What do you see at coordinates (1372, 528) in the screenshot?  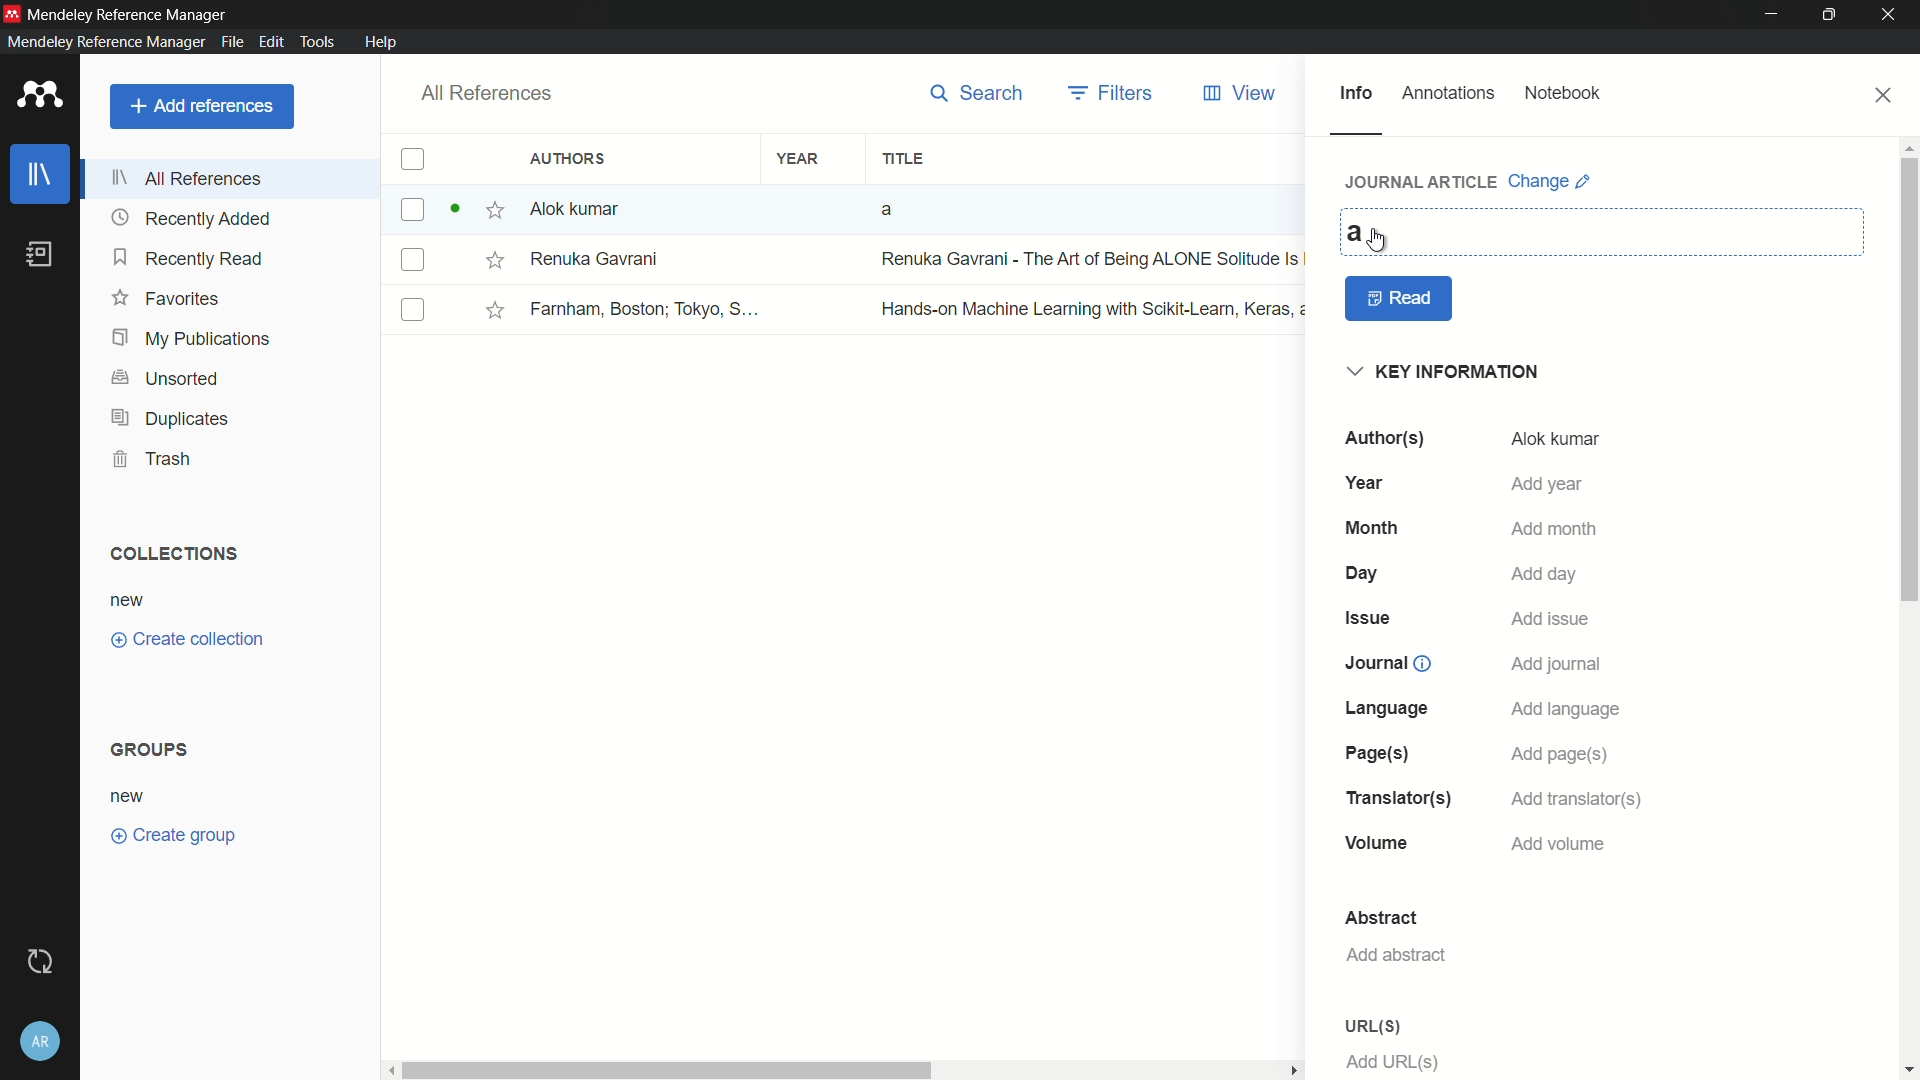 I see `month` at bounding box center [1372, 528].